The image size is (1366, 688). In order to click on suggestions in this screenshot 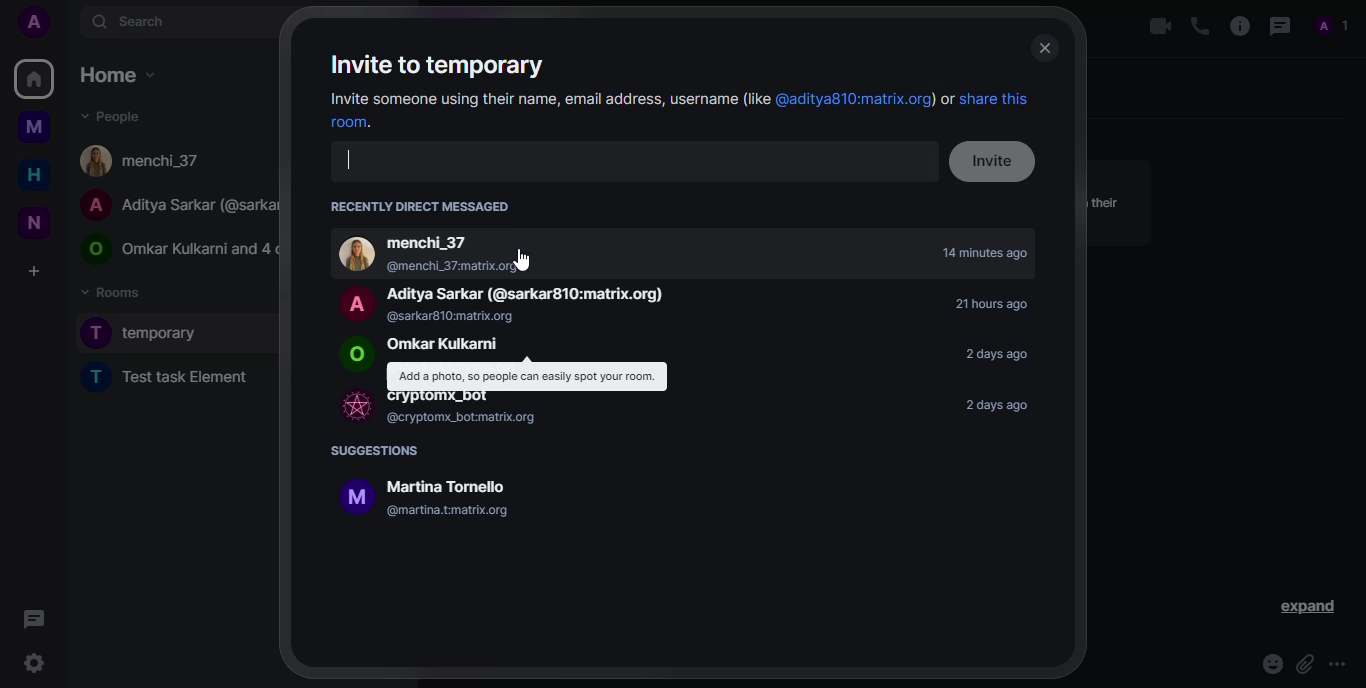, I will do `click(377, 451)`.